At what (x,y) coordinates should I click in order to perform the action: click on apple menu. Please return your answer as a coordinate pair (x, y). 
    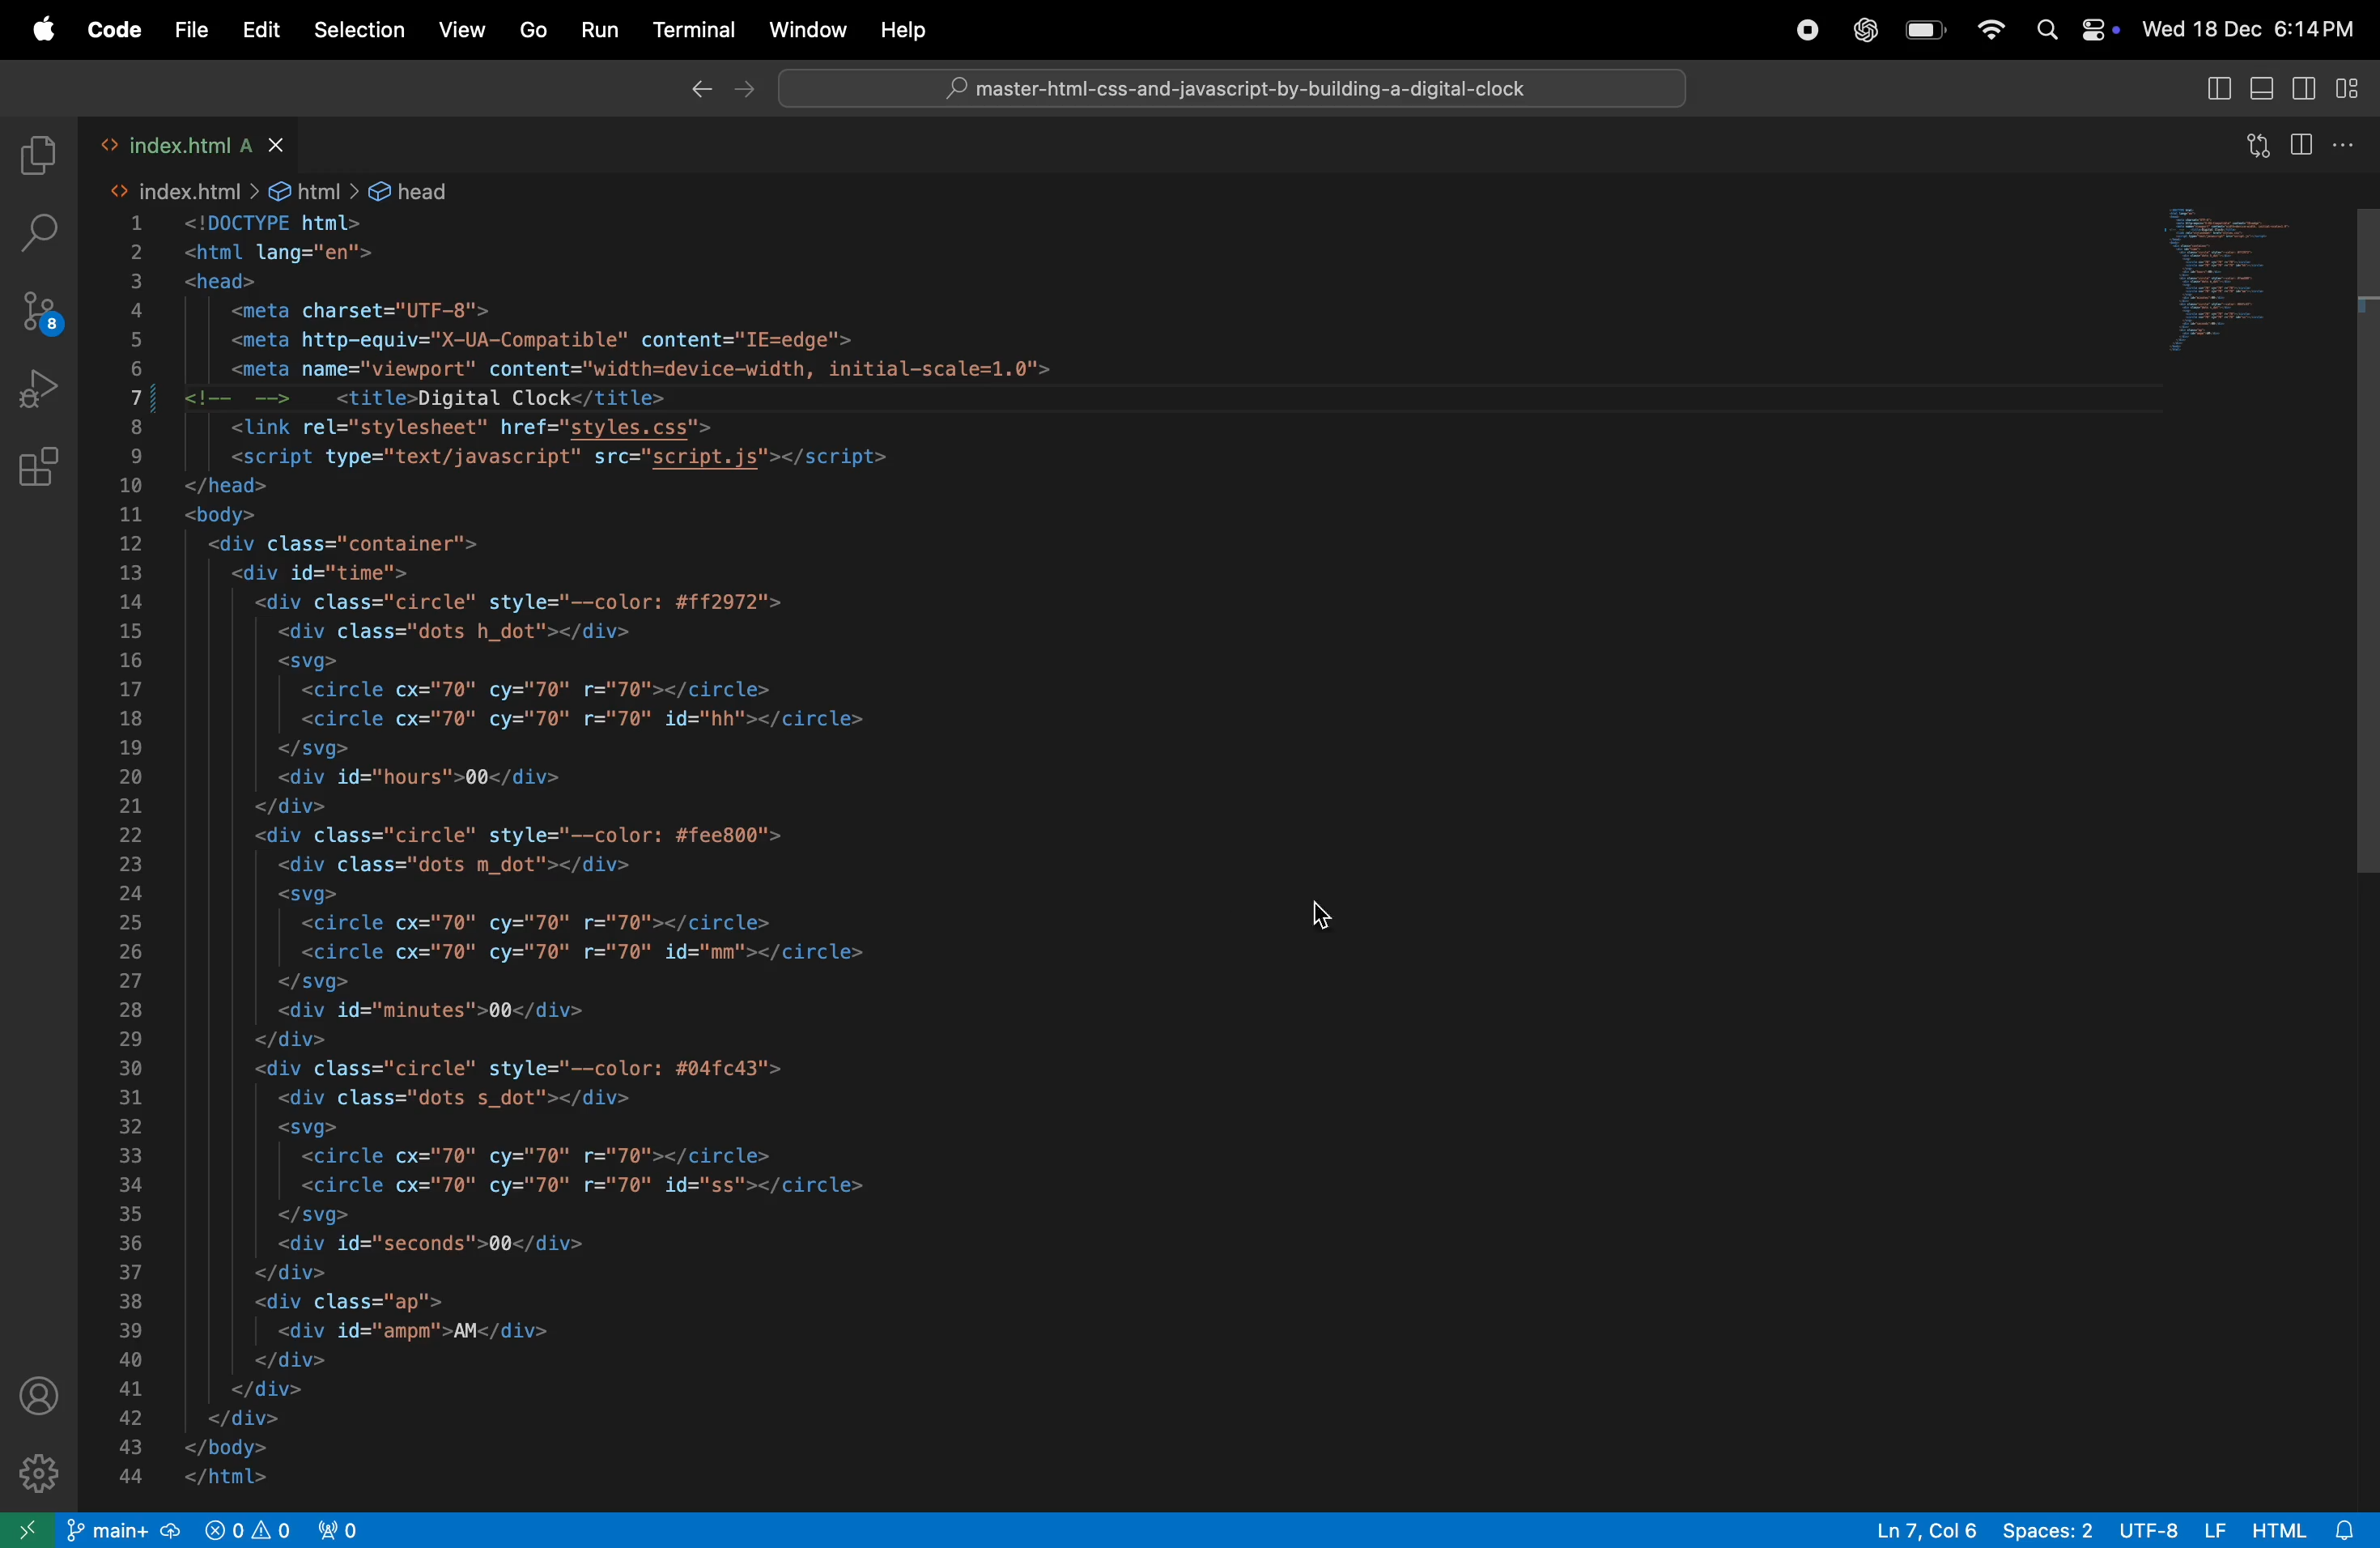
    Looking at the image, I should click on (47, 29).